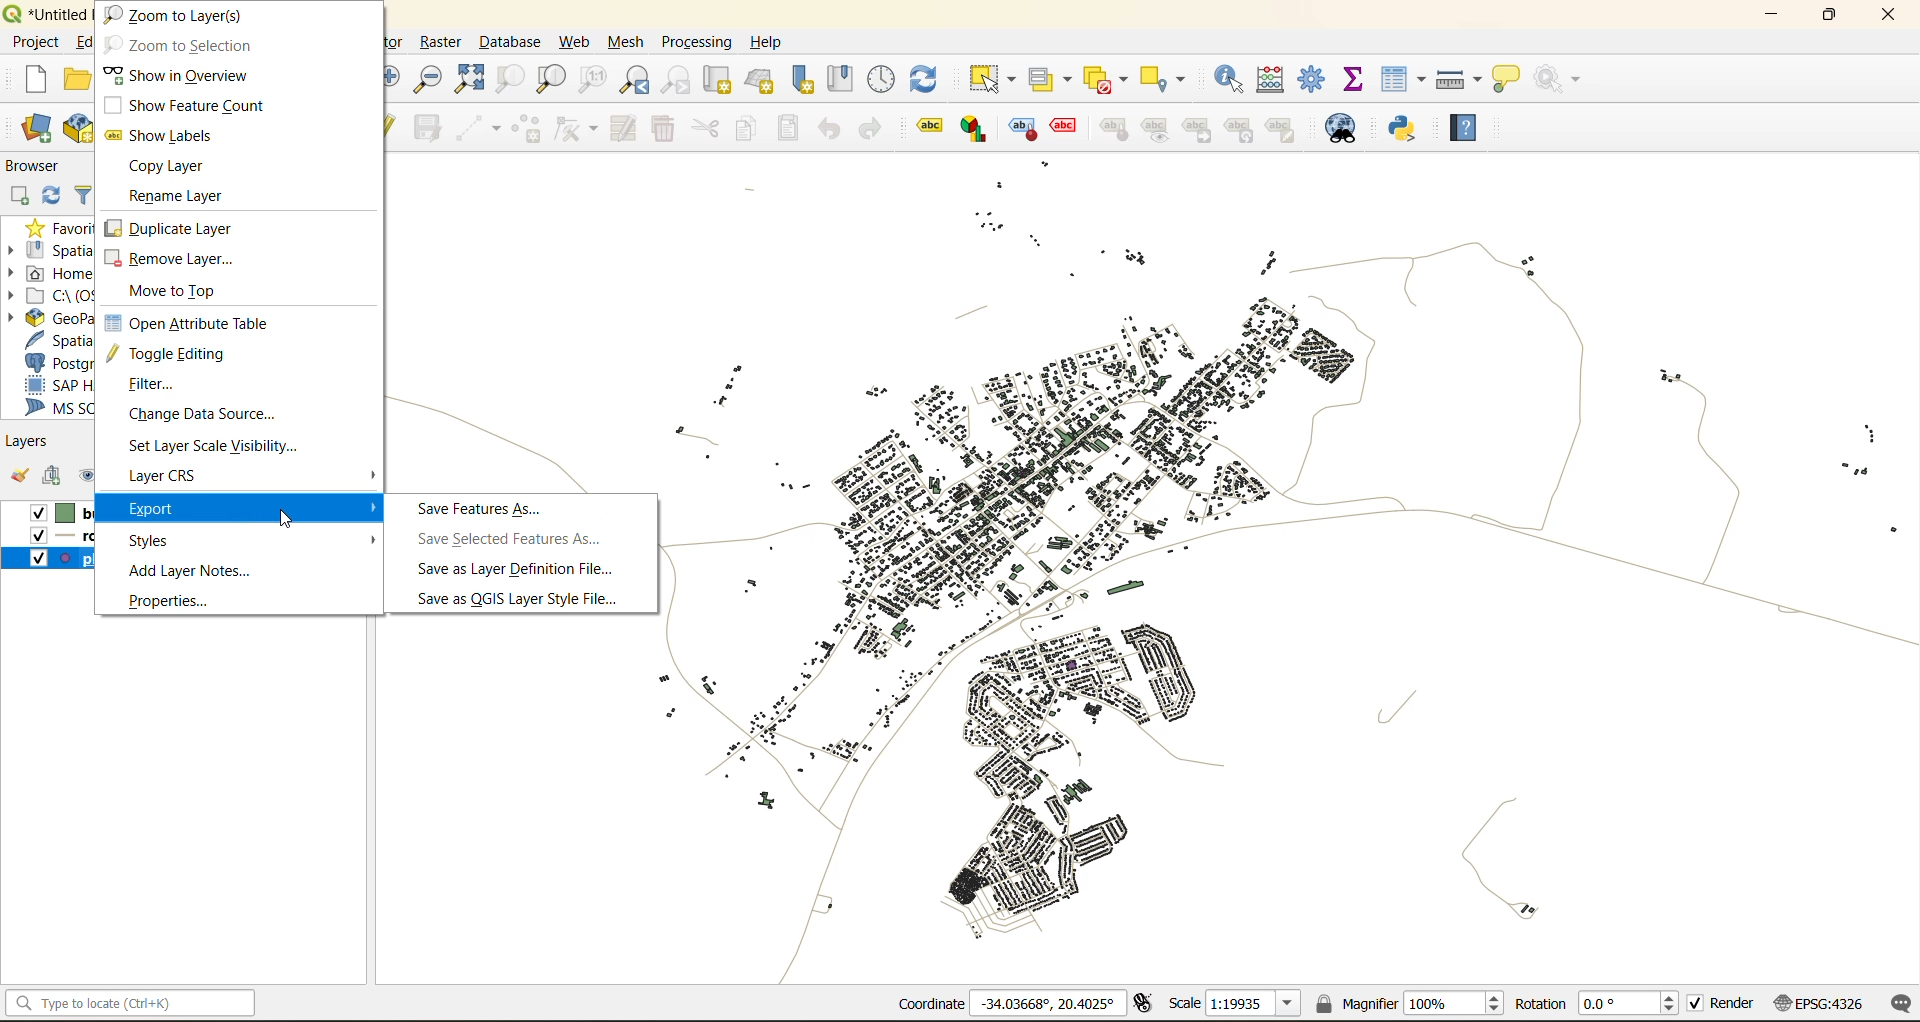  I want to click on calculator, so click(1280, 80).